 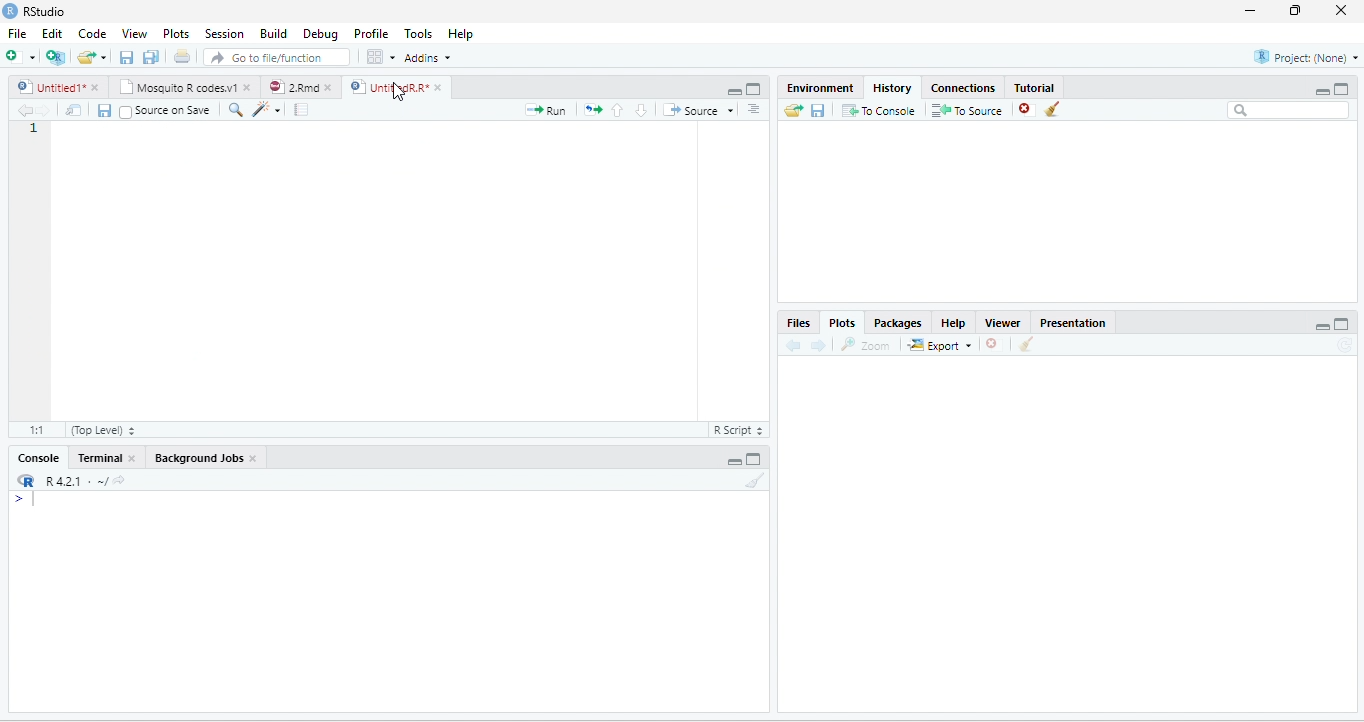 I want to click on Go to previous section/chunk, so click(x=618, y=110).